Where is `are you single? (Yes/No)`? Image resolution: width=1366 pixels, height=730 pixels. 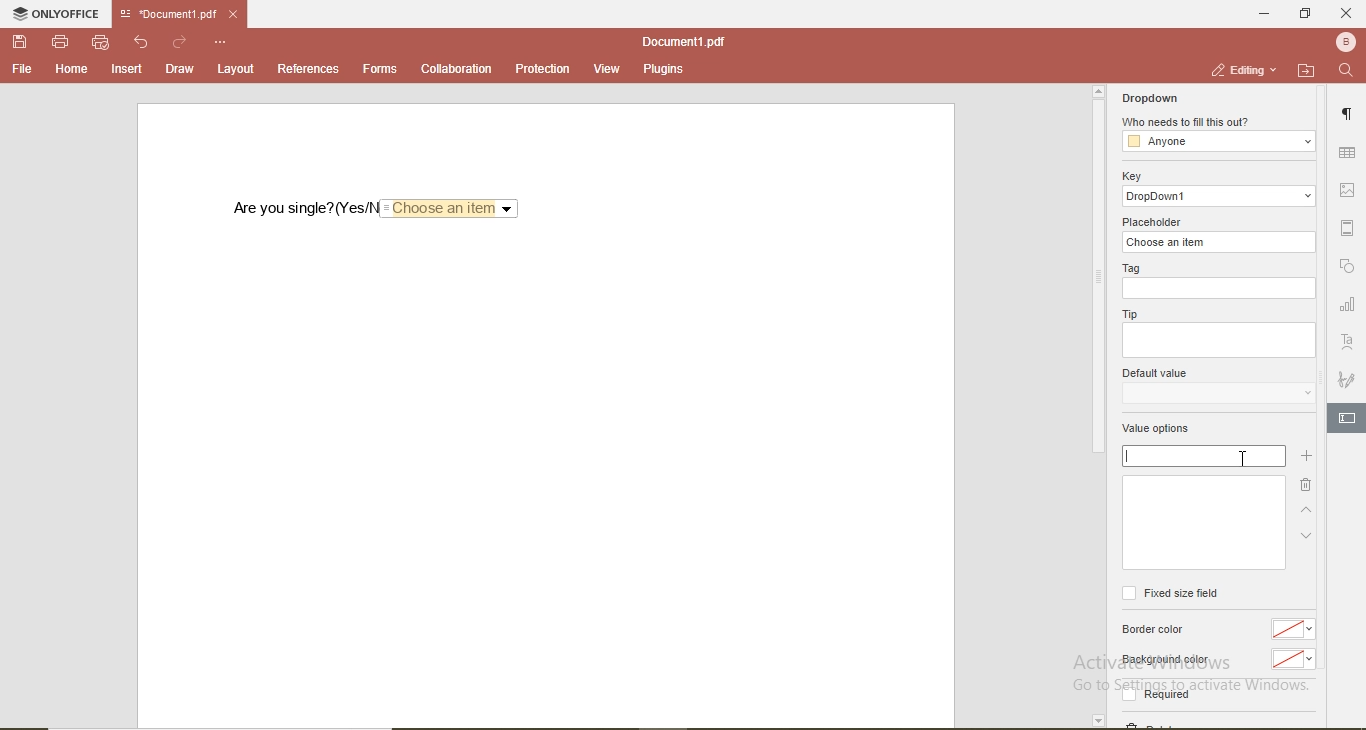 are you single? (Yes/No) is located at coordinates (304, 209).